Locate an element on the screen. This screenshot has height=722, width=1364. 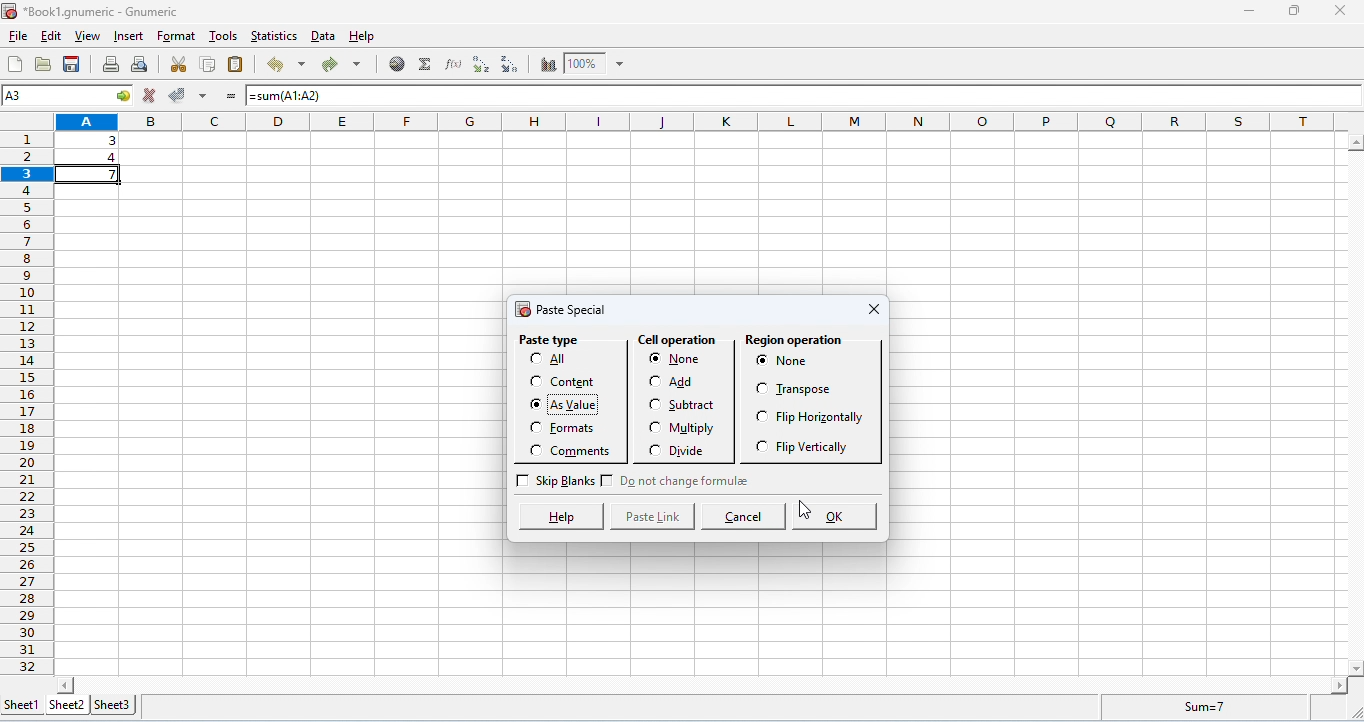
minimize is located at coordinates (1249, 13).